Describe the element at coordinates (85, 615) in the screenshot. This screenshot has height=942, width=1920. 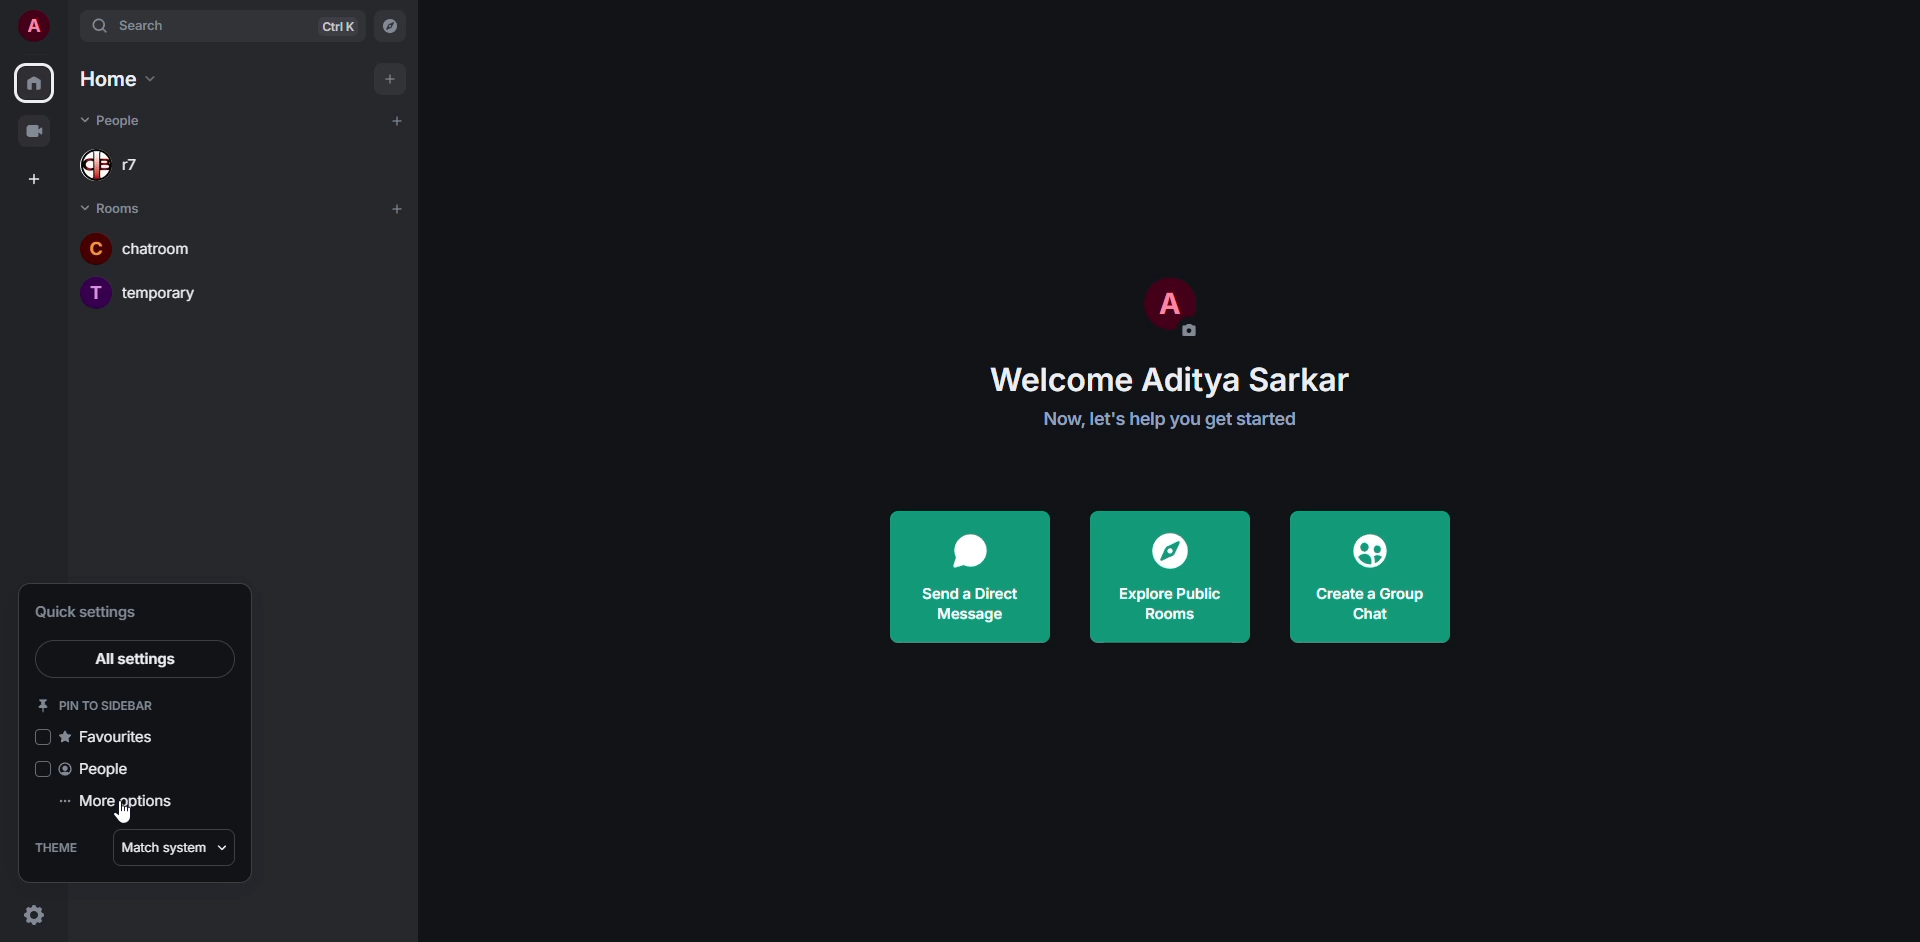
I see `quick settings` at that location.